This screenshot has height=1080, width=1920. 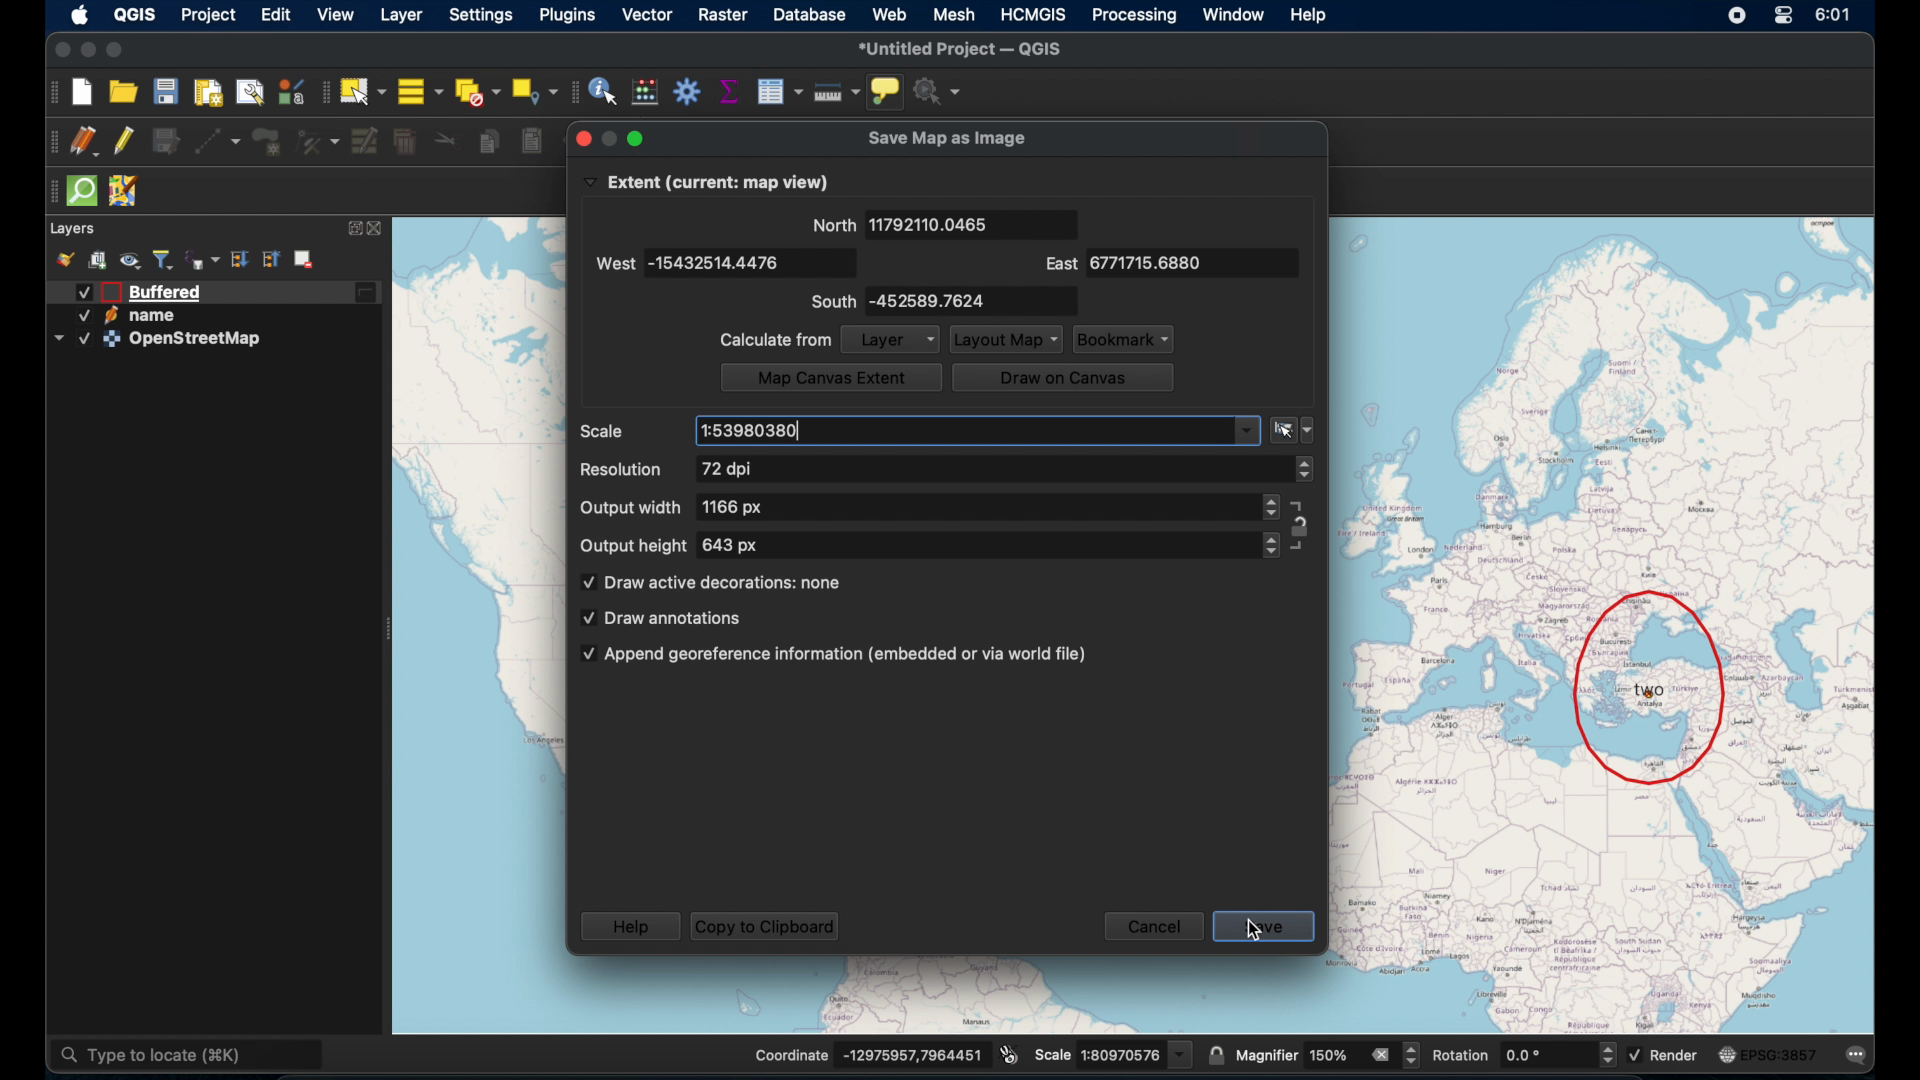 What do you see at coordinates (602, 91) in the screenshot?
I see `identify features` at bounding box center [602, 91].